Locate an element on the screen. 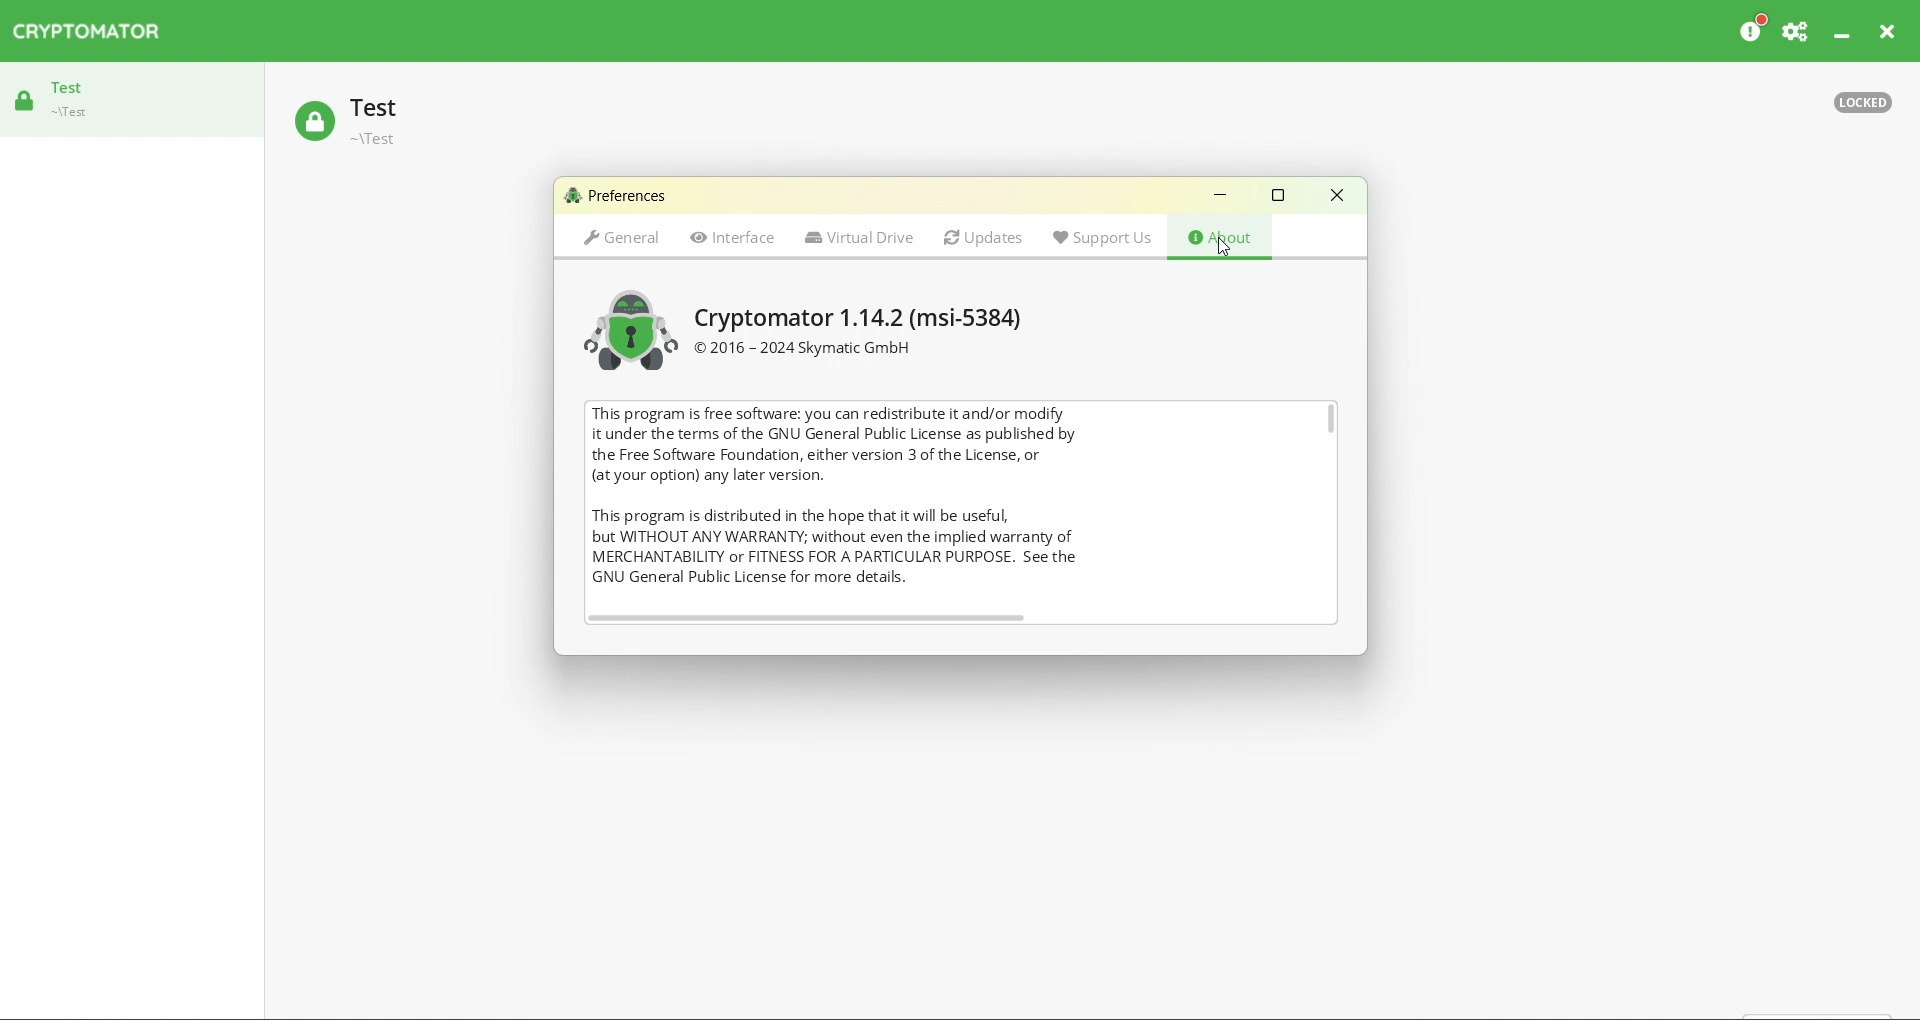 The width and height of the screenshot is (1920, 1020). Box is located at coordinates (1281, 200).